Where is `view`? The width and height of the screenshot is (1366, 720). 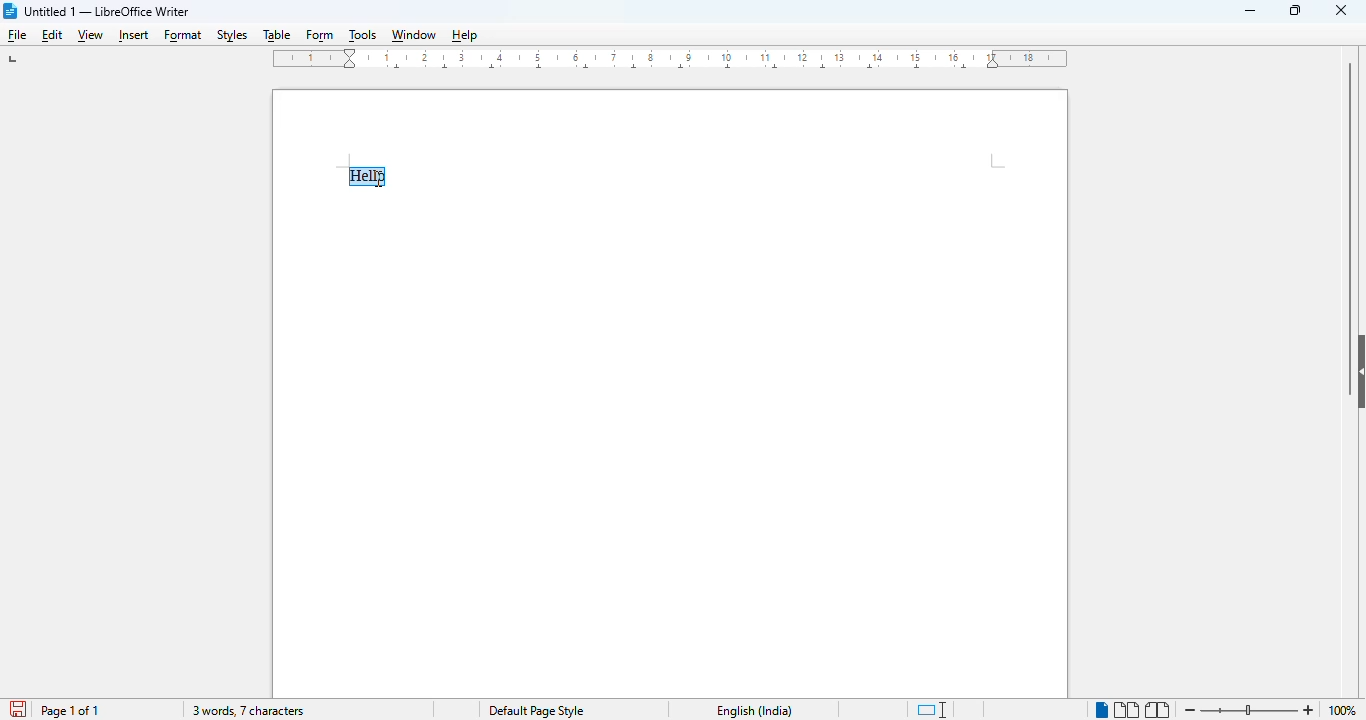
view is located at coordinates (90, 37).